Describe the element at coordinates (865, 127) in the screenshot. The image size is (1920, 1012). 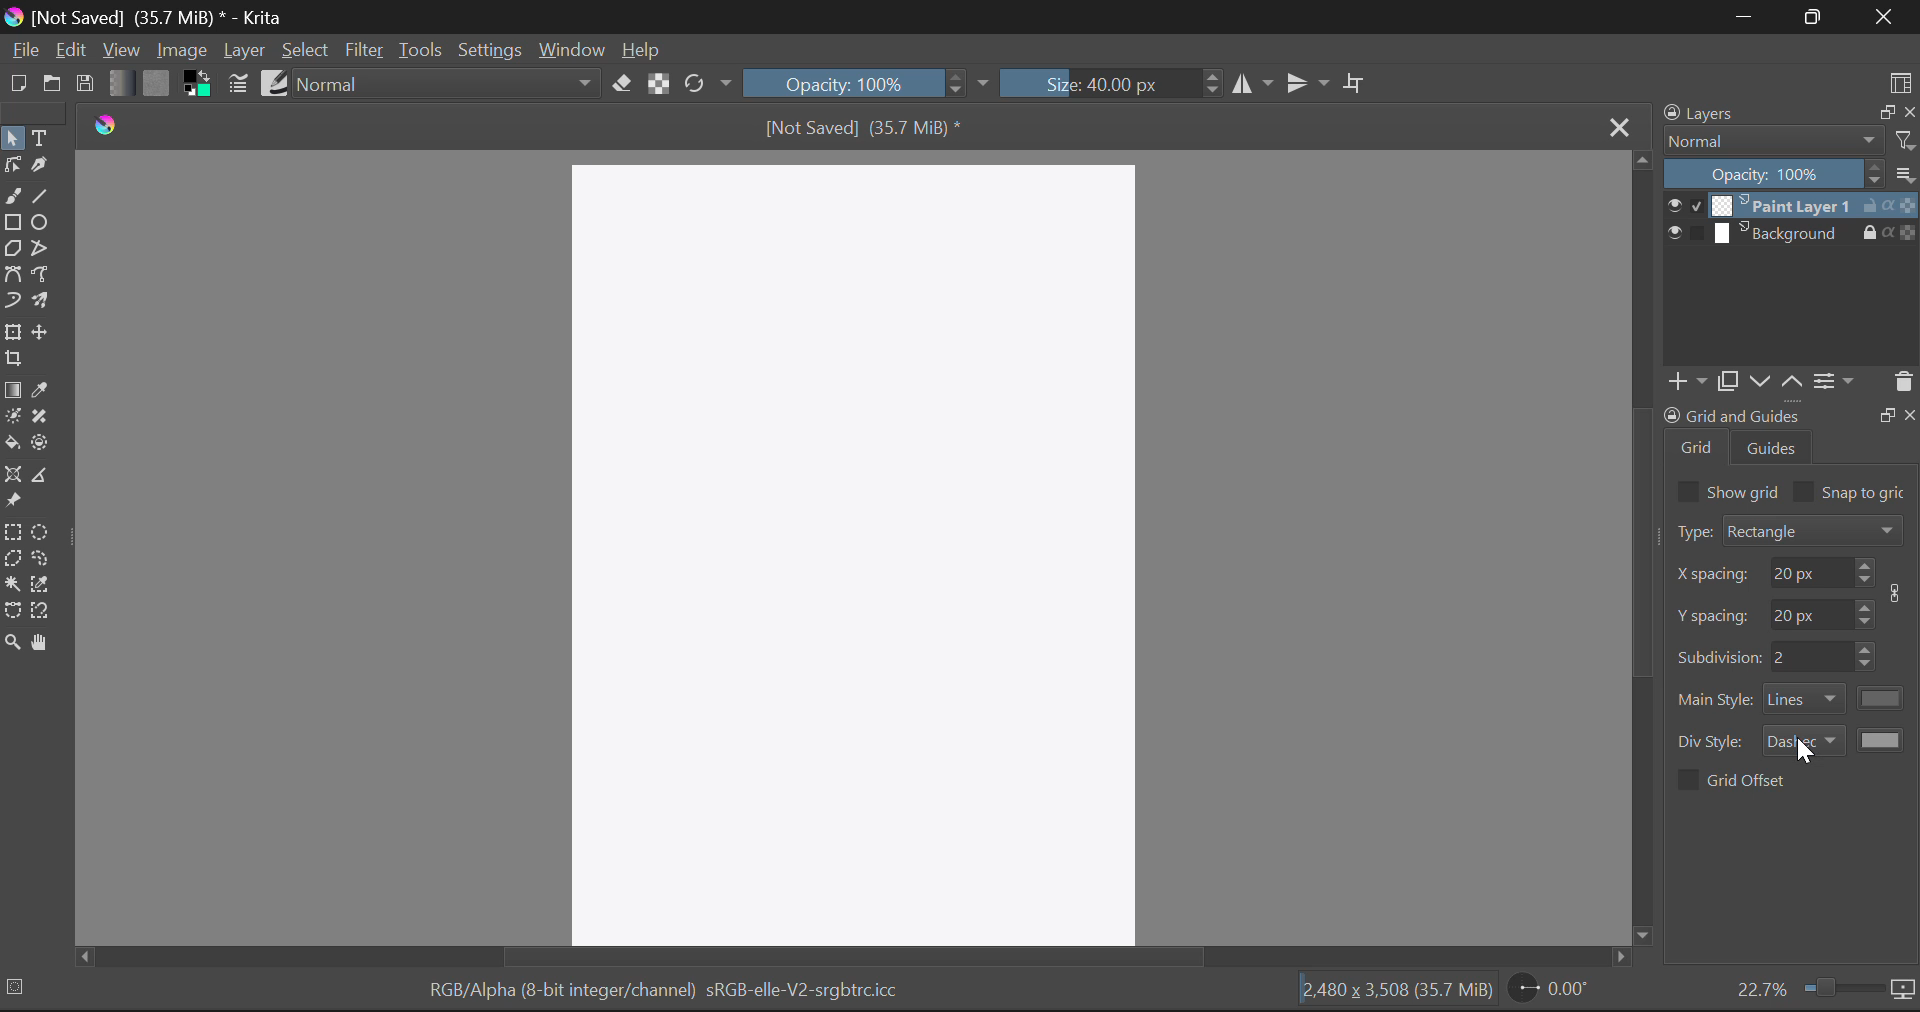
I see `[Not Saved] (35.7 MiB) *` at that location.